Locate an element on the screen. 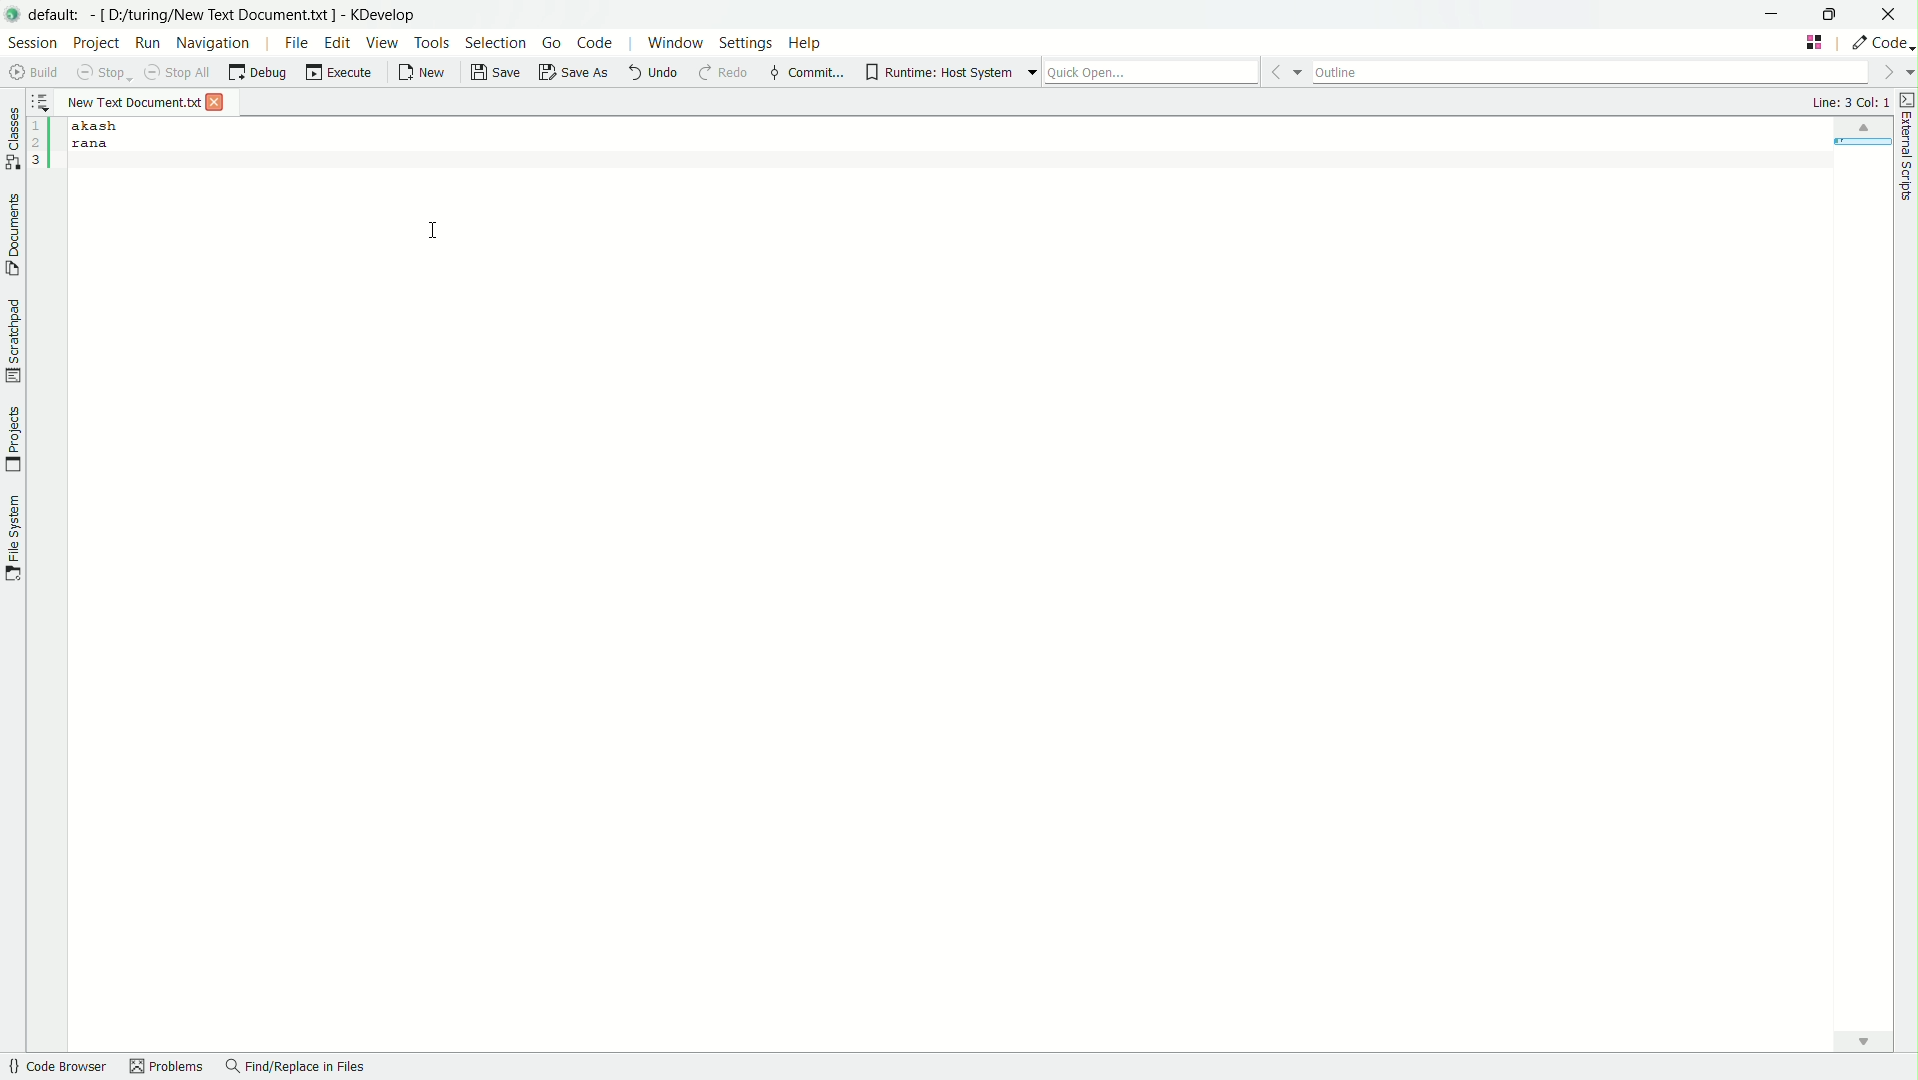 The width and height of the screenshot is (1918, 1080). navigation menu is located at coordinates (214, 44).